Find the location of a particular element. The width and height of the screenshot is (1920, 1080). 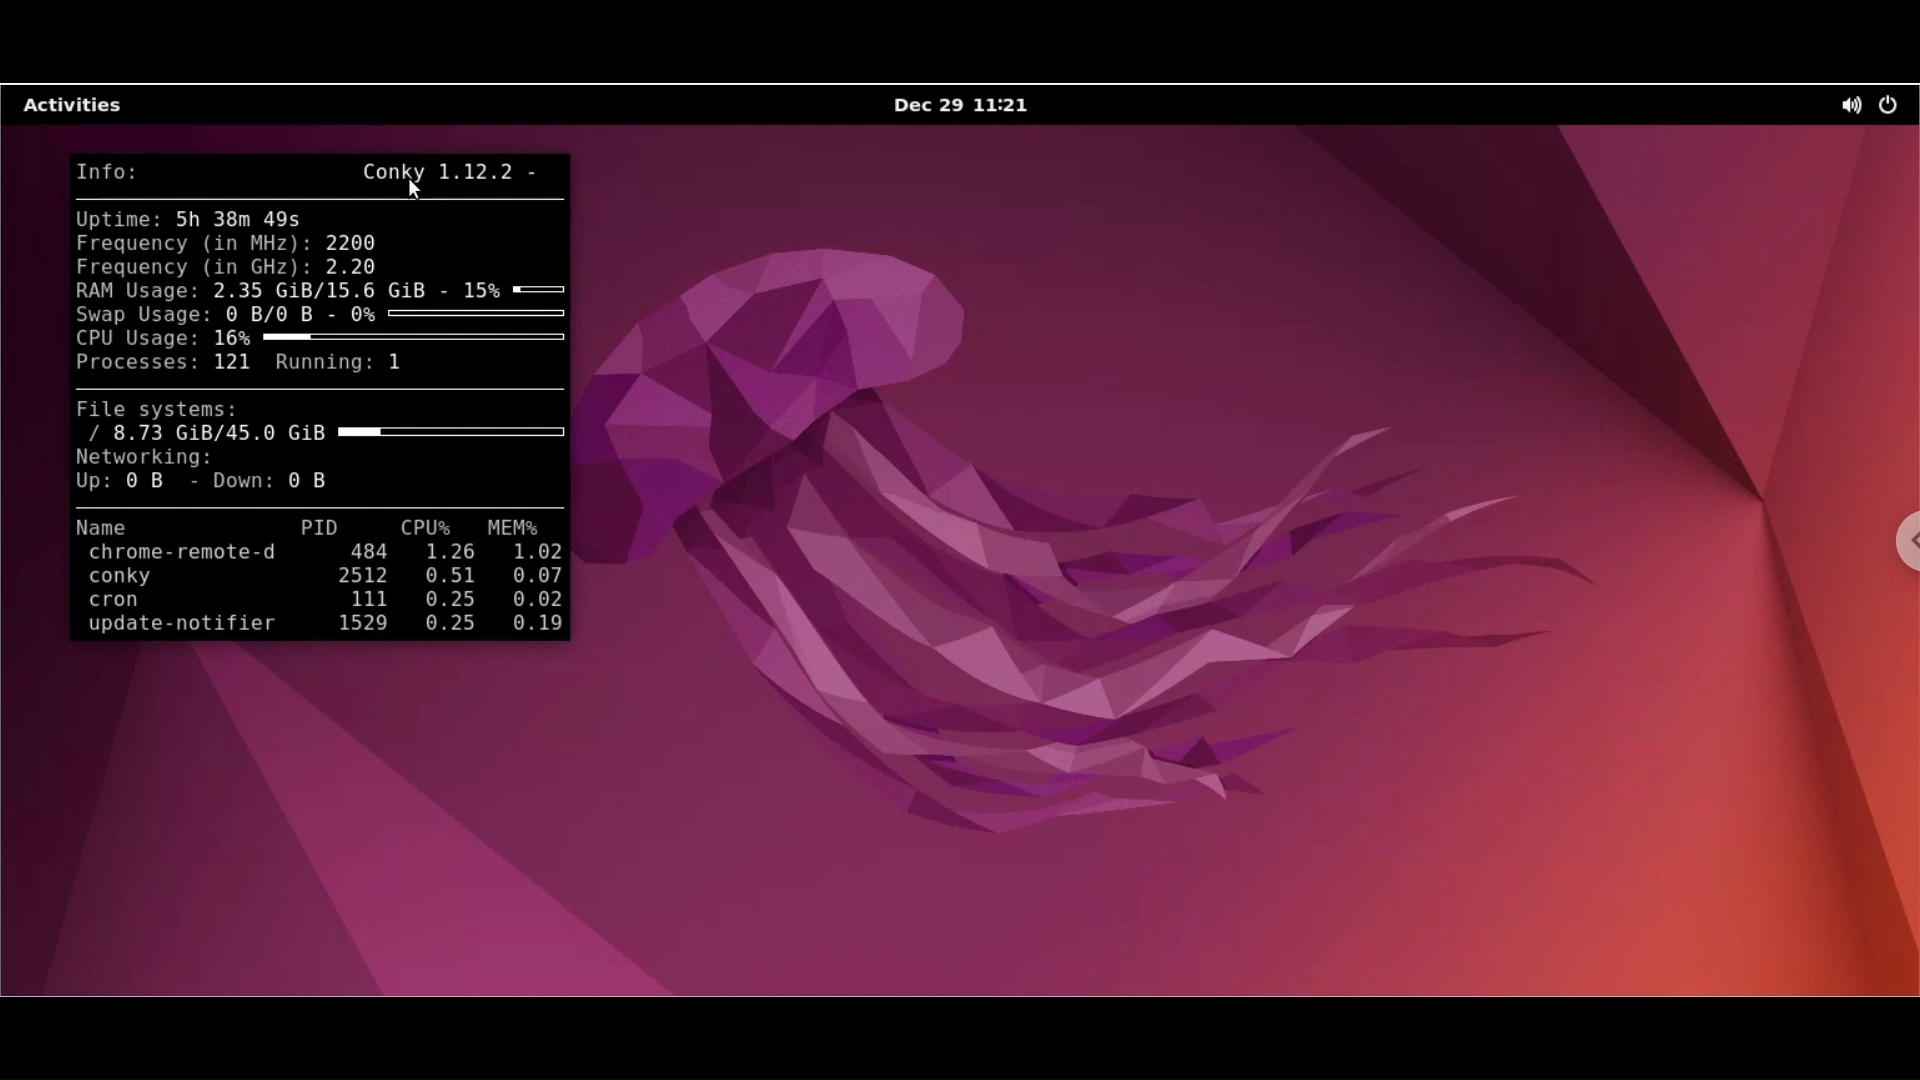

frequency (in GHz) is located at coordinates (194, 267).